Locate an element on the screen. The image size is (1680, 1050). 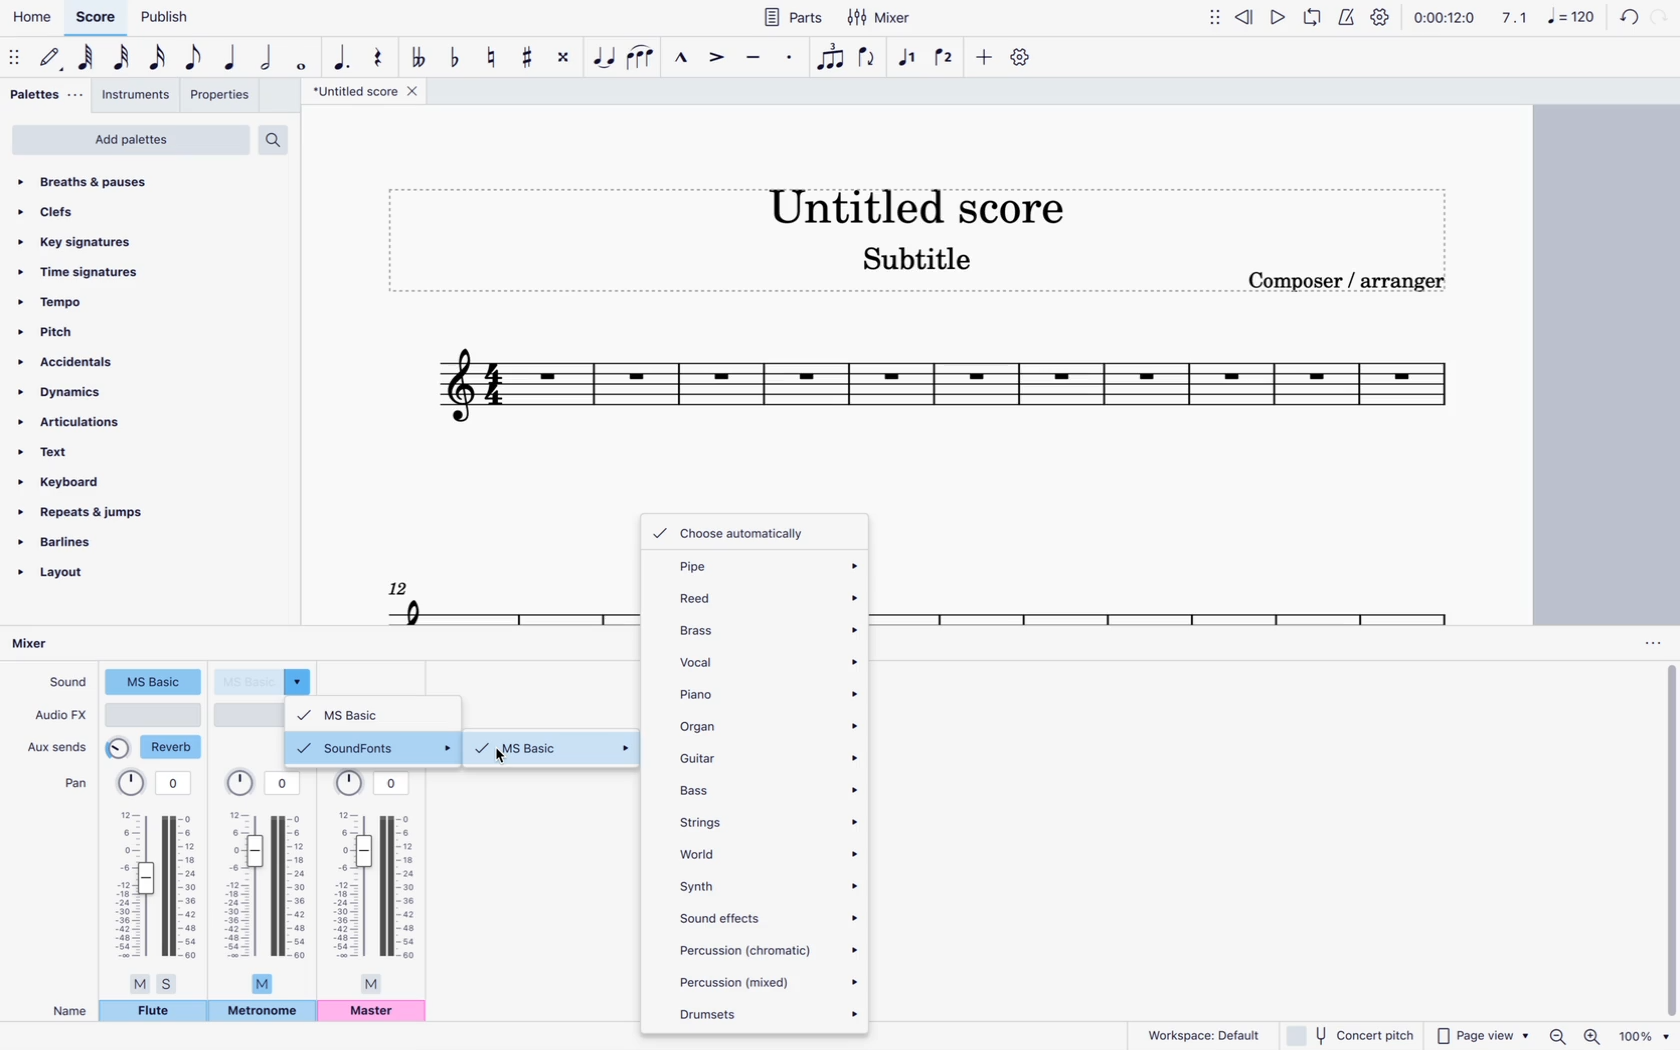
time signatures is located at coordinates (125, 269).